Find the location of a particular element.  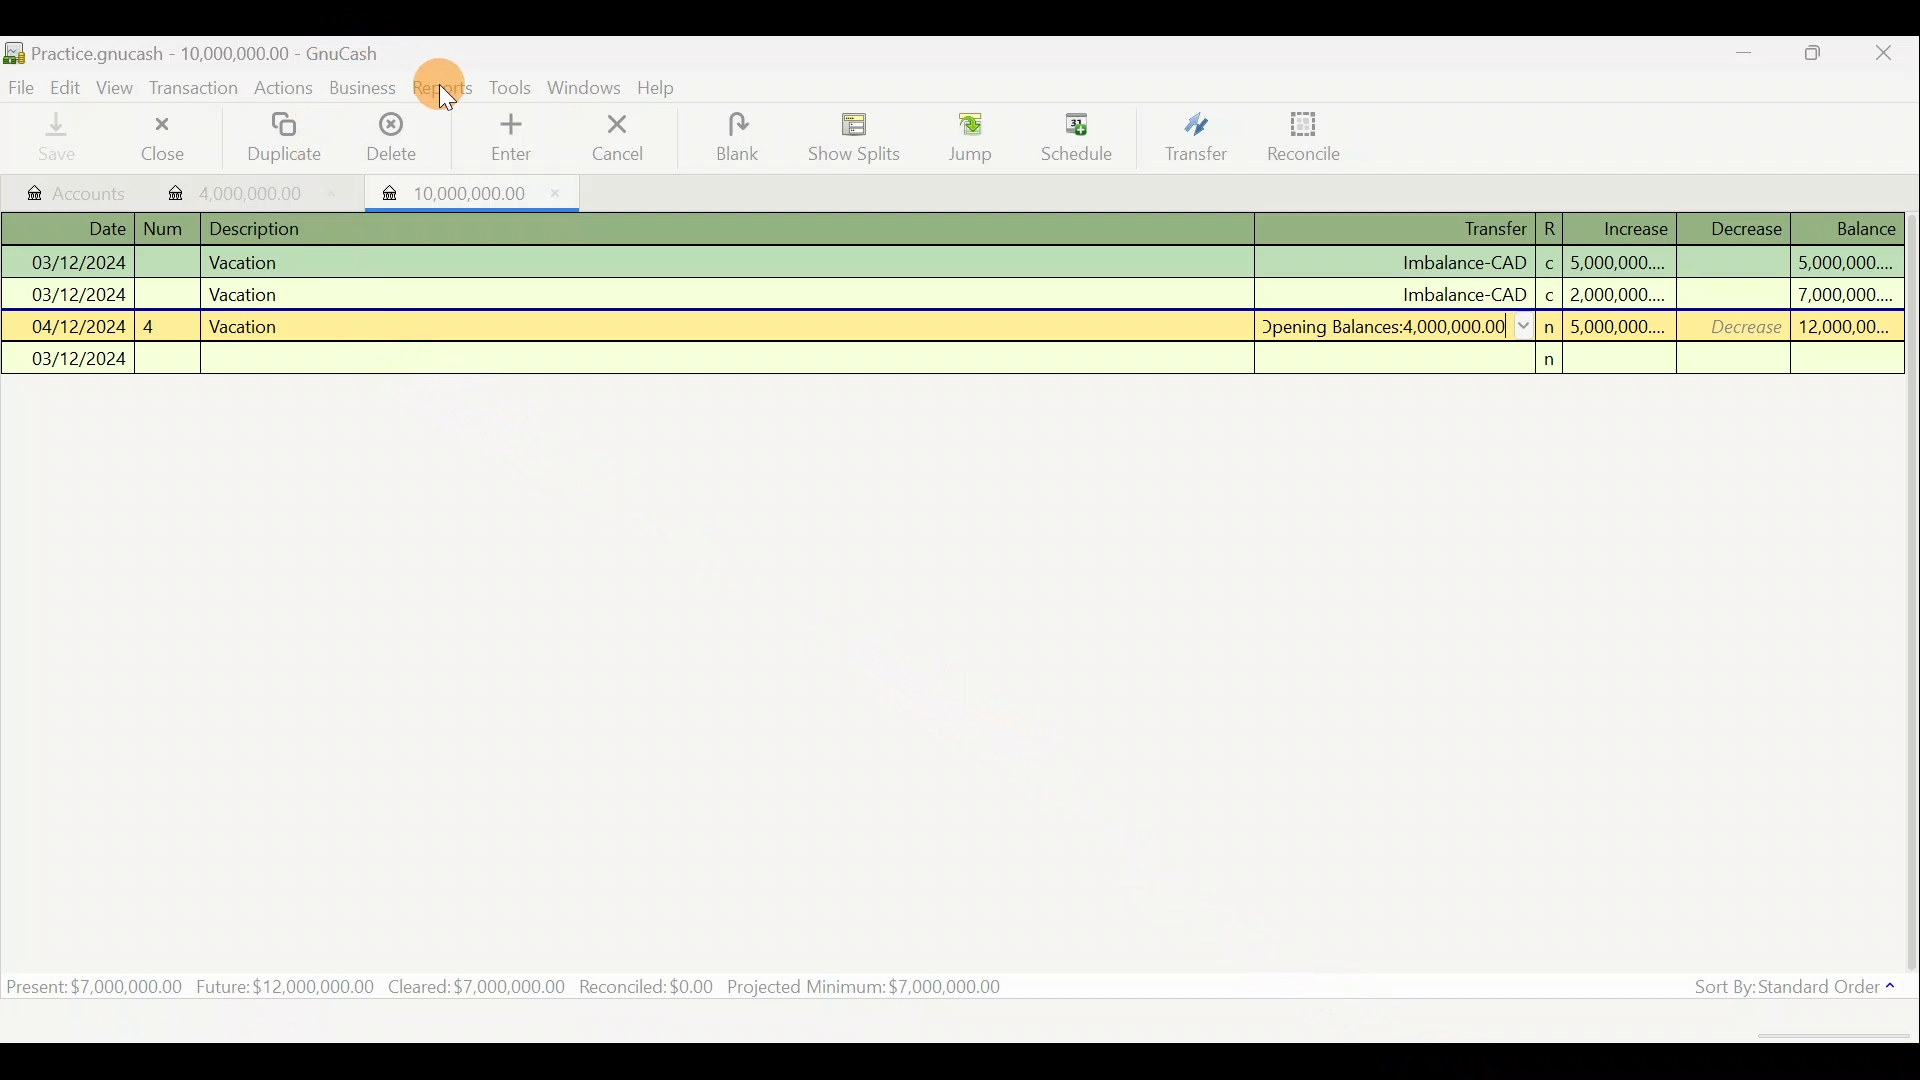

Present: $7,000,000.00 Future: $12,000,000.00 Cleared:$7,000,000.00 Recondiled:$0.00 Projected Minimum: $7,000,000.00 is located at coordinates (509, 985).